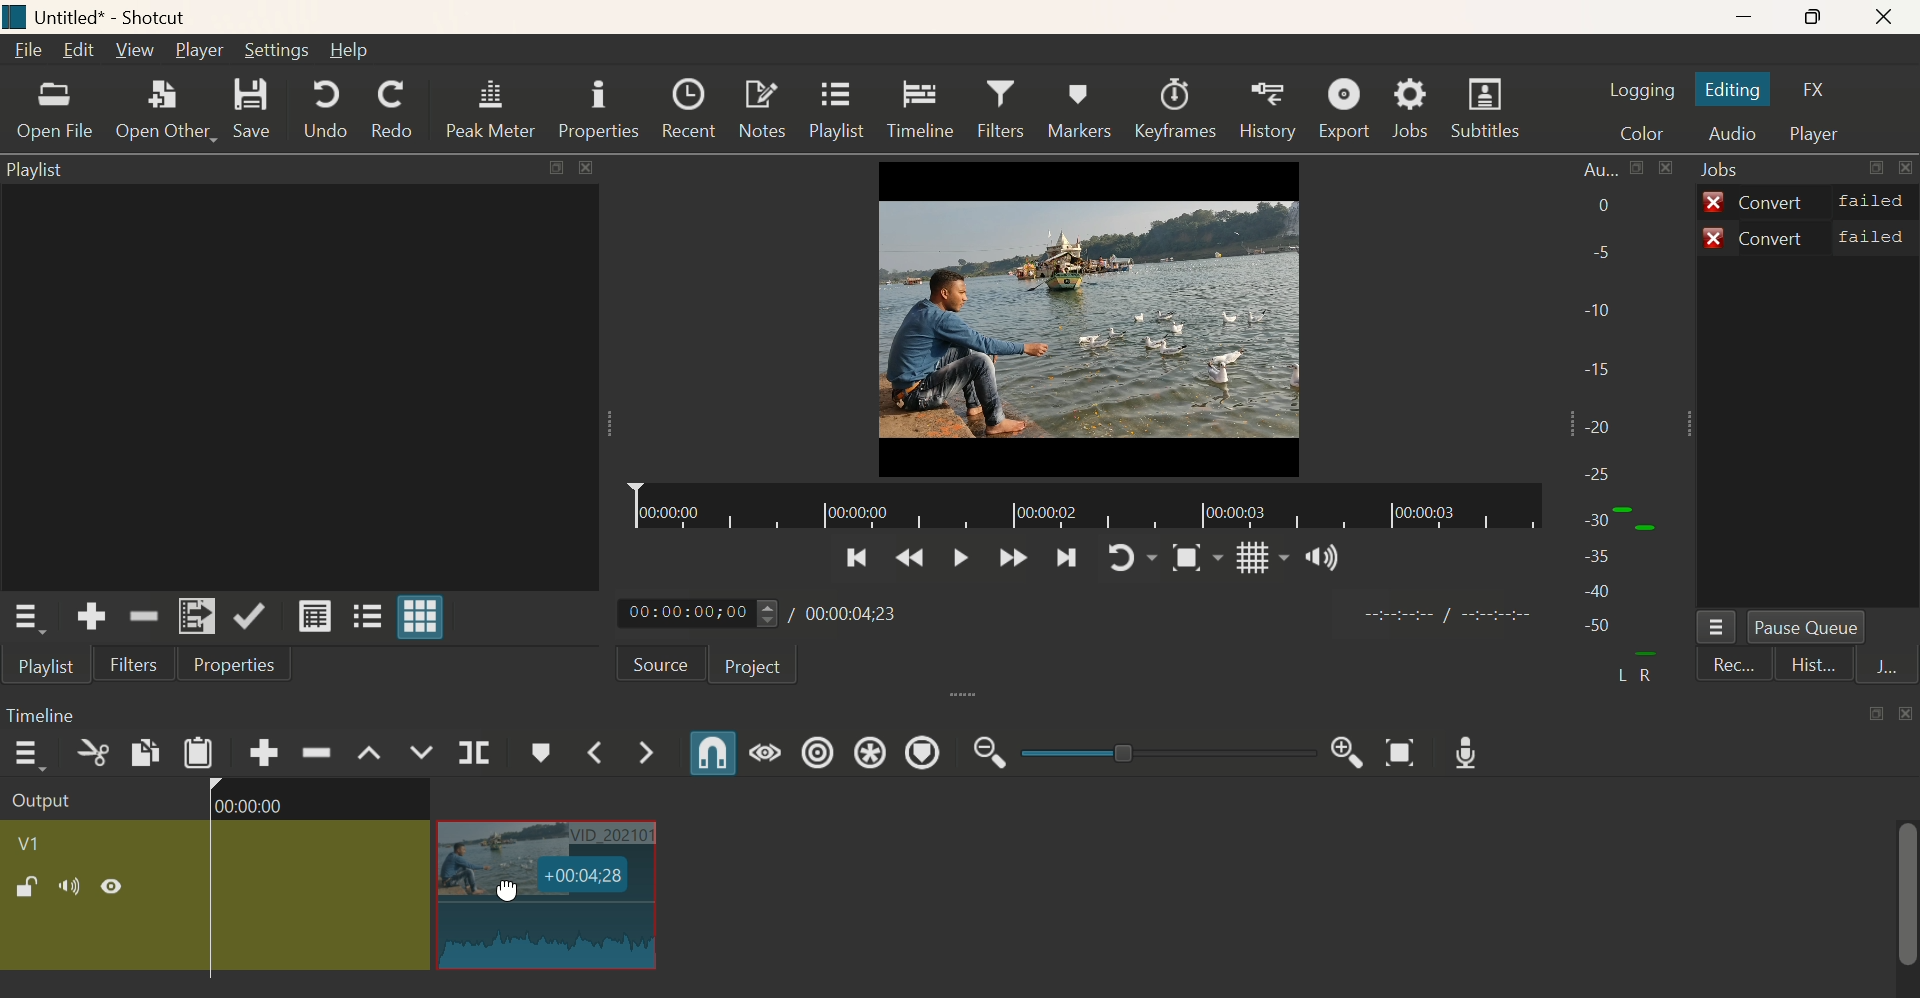  Describe the element at coordinates (253, 617) in the screenshot. I see `Update` at that location.